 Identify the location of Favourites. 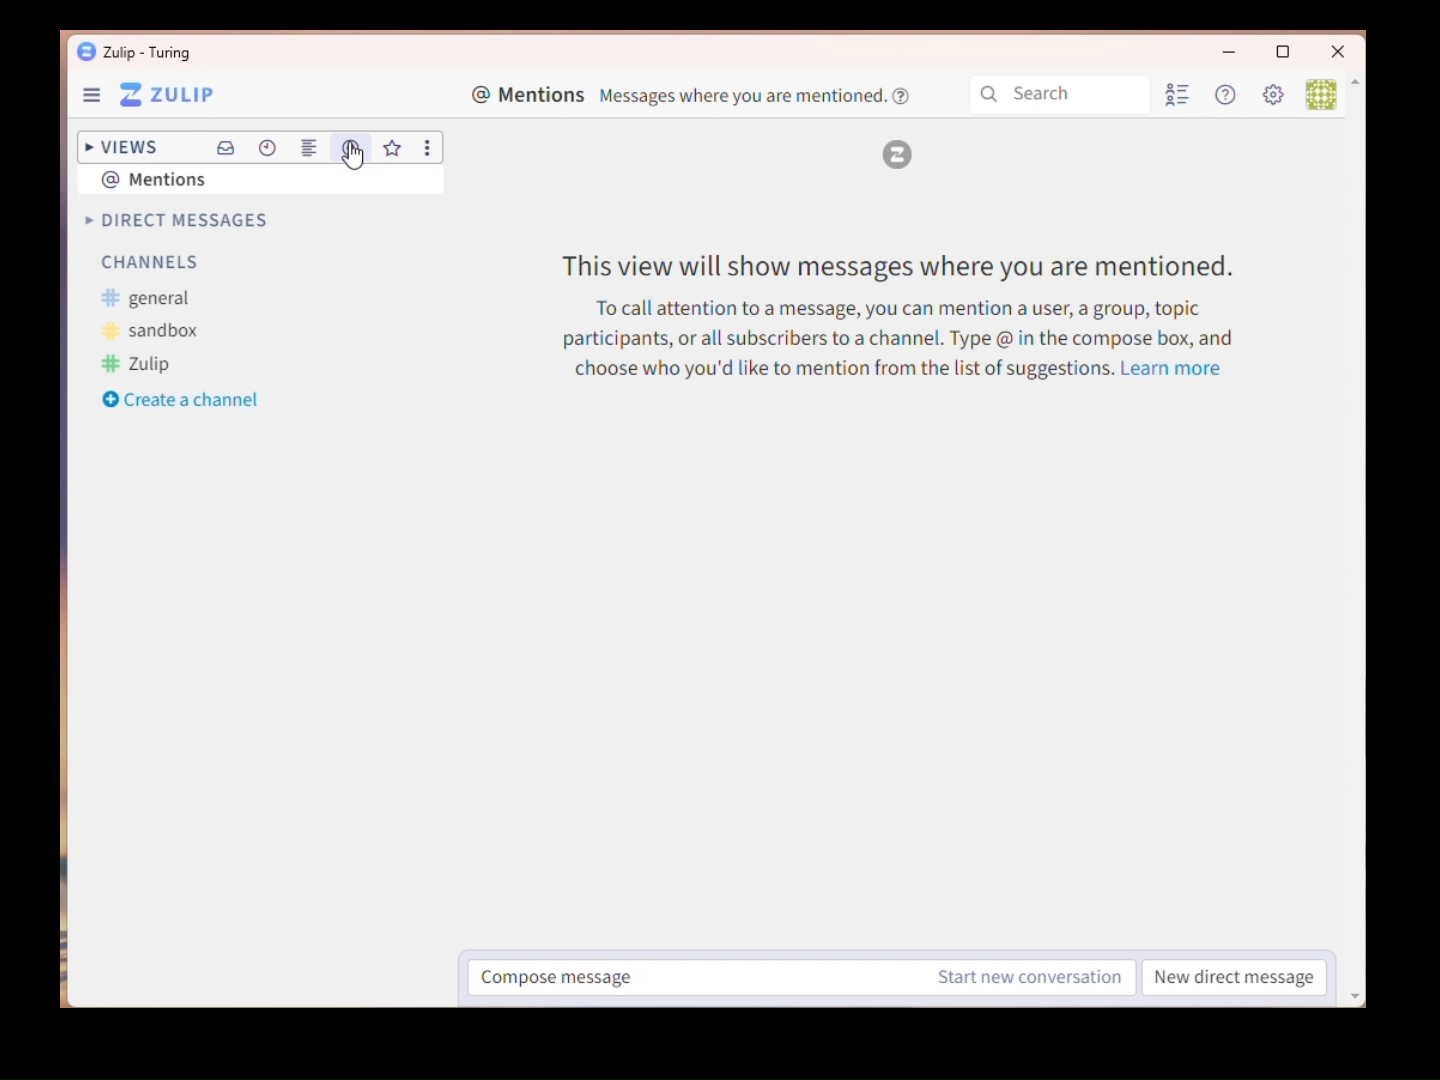
(394, 149).